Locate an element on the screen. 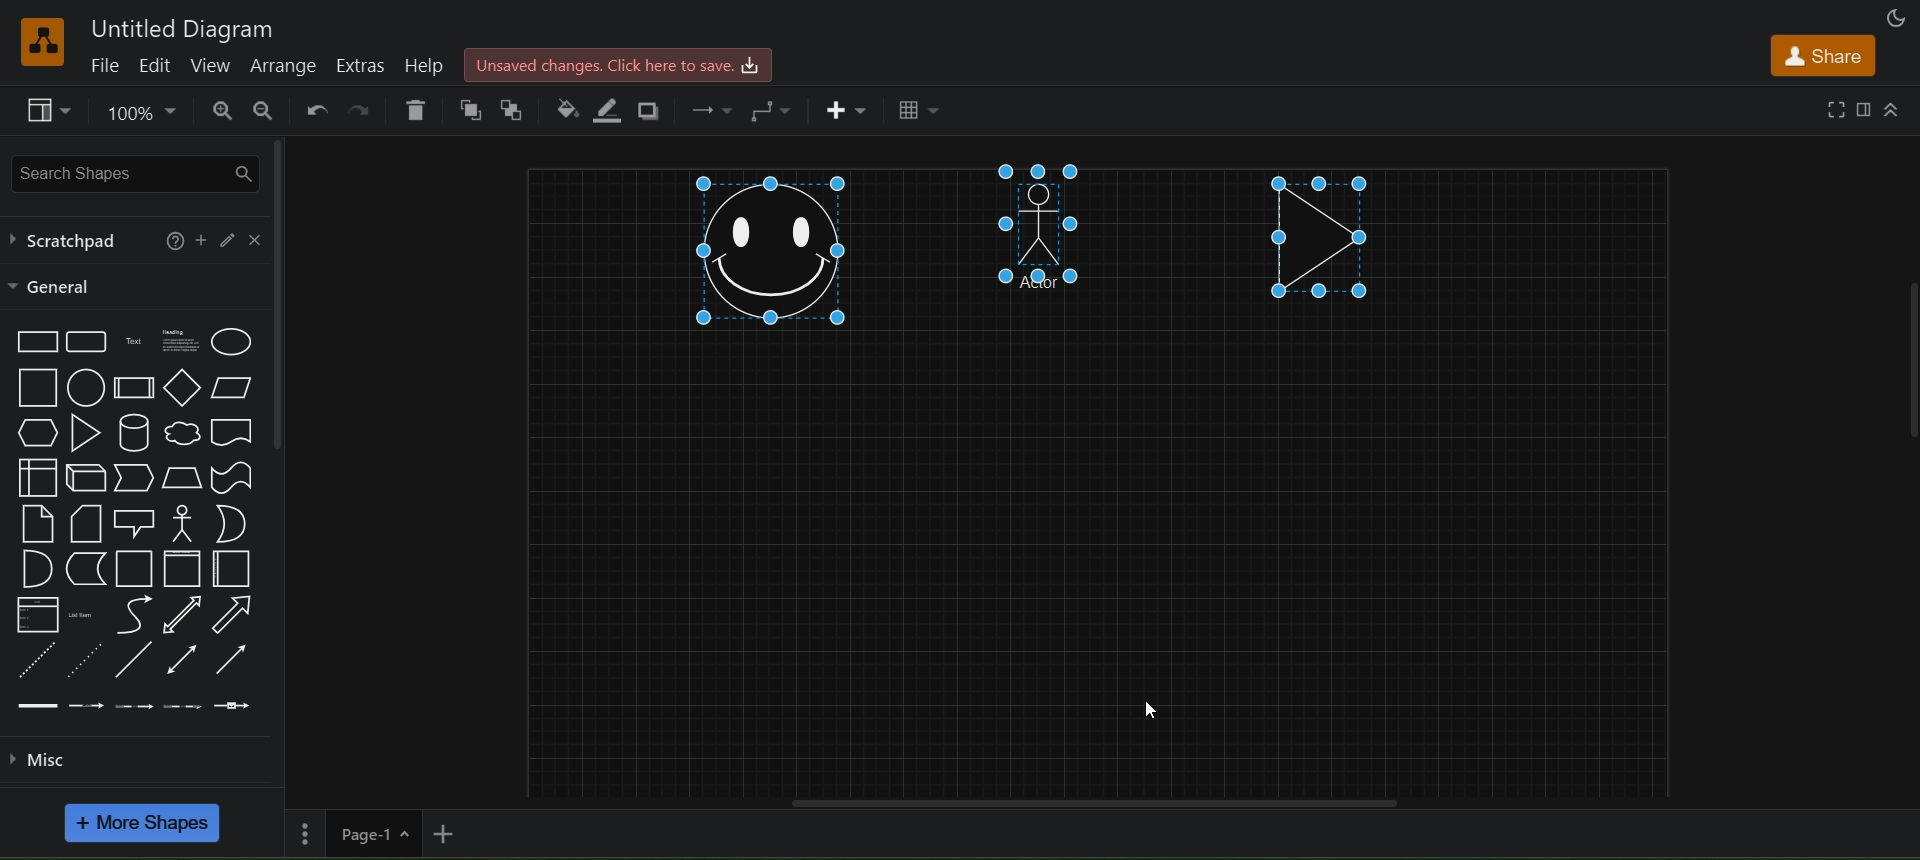  insert  is located at coordinates (848, 111).